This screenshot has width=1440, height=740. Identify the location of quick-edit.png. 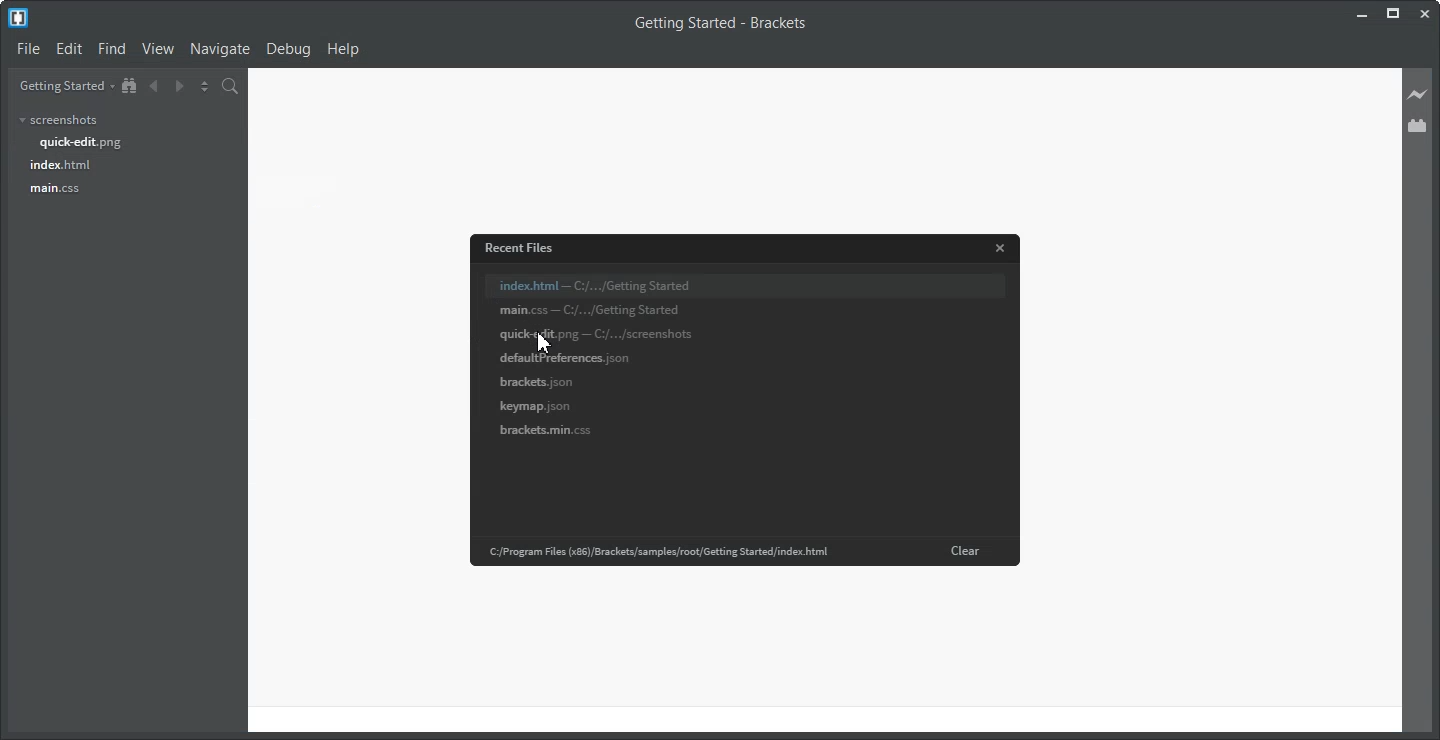
(81, 142).